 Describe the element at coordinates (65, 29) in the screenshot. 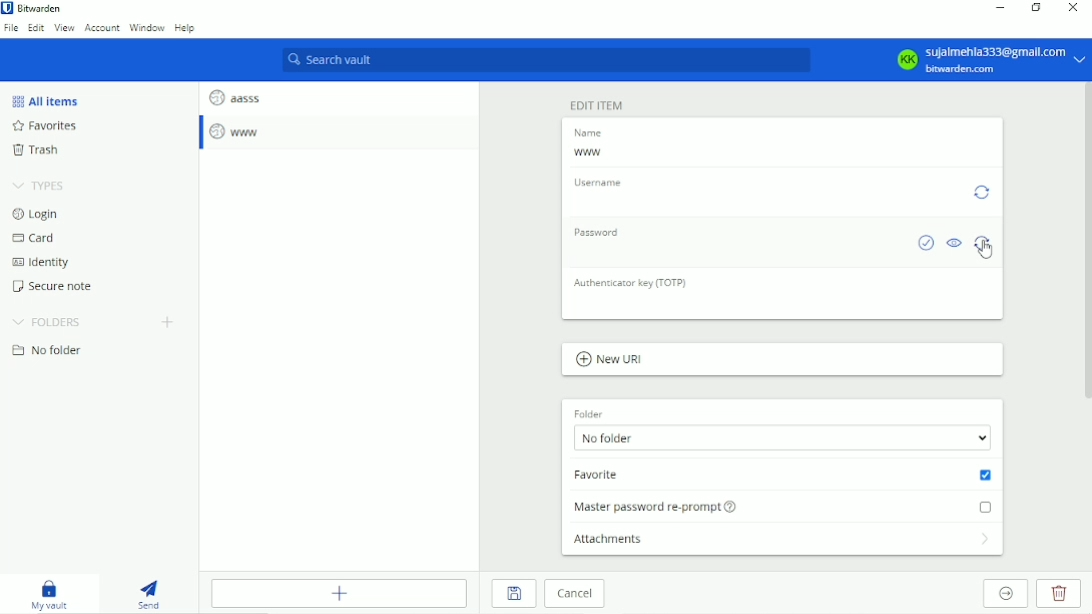

I see `View` at that location.